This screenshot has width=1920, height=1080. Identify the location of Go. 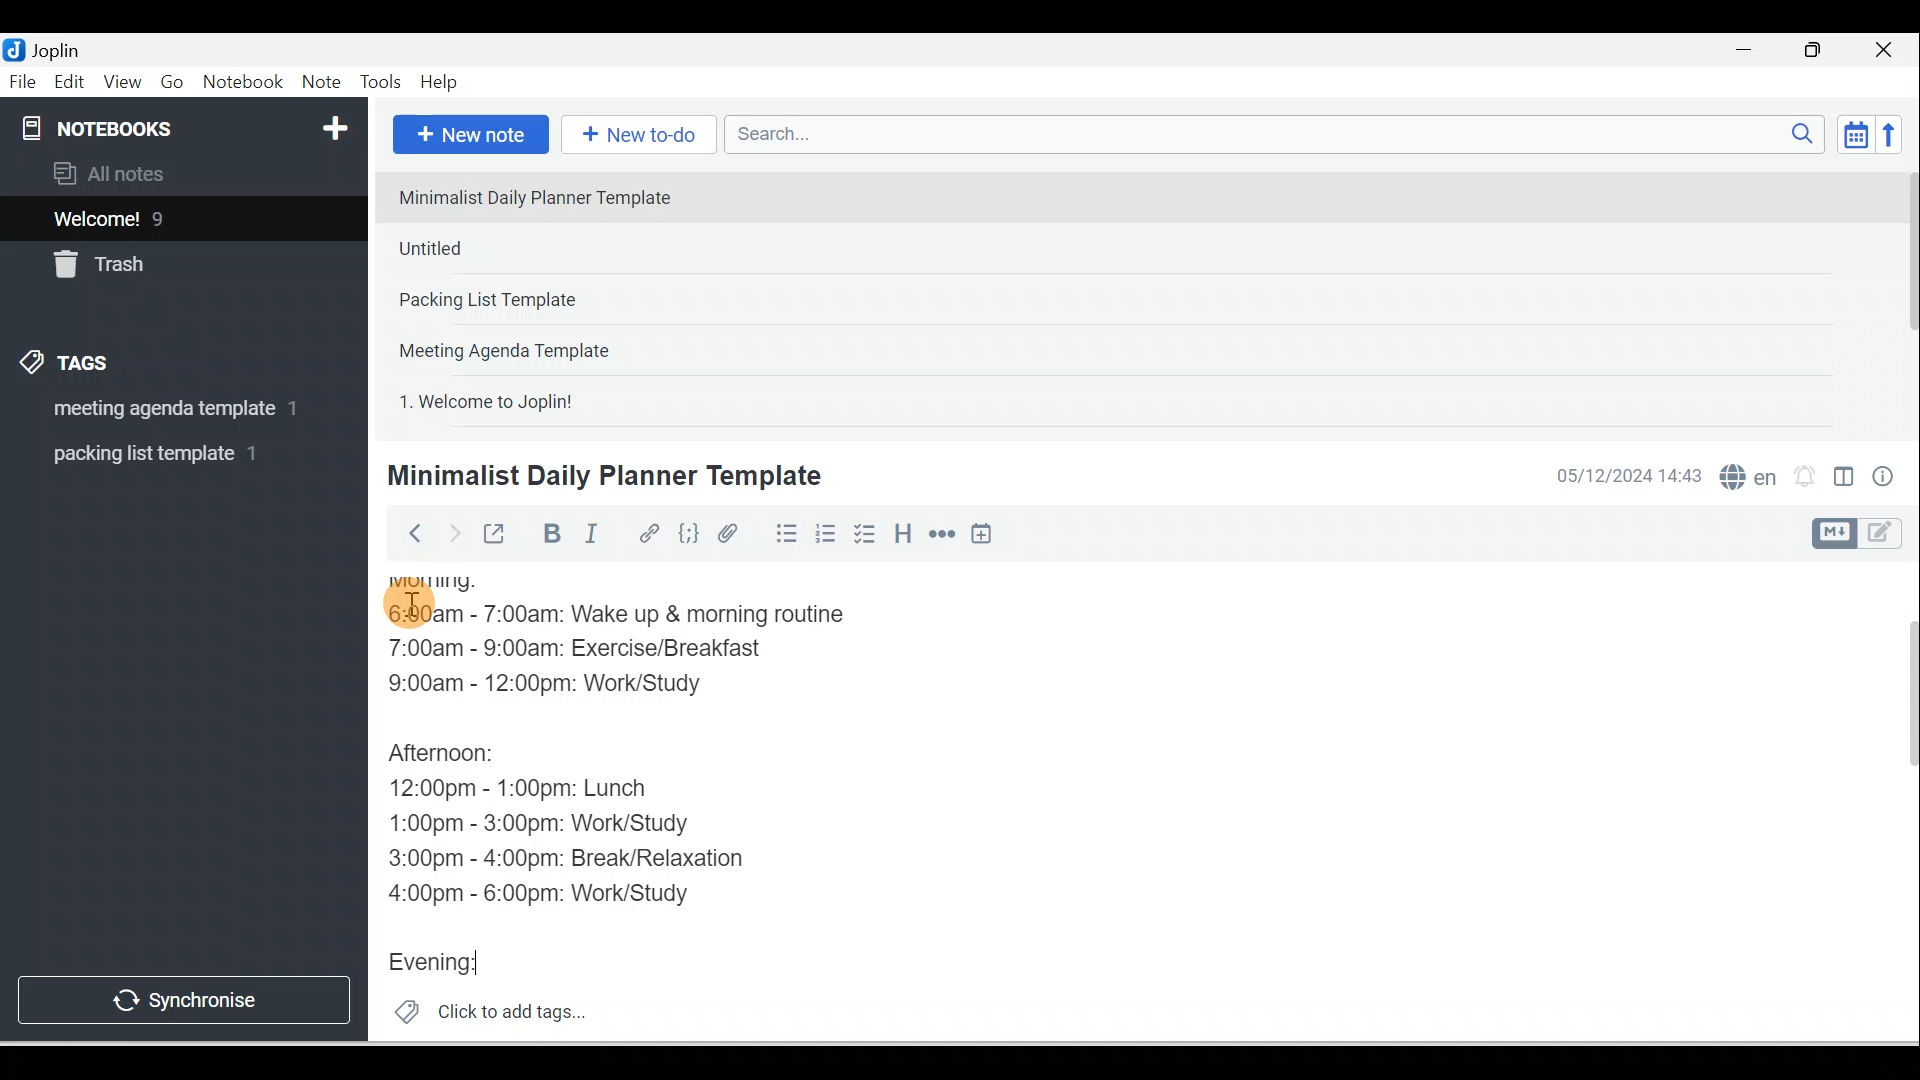
(175, 83).